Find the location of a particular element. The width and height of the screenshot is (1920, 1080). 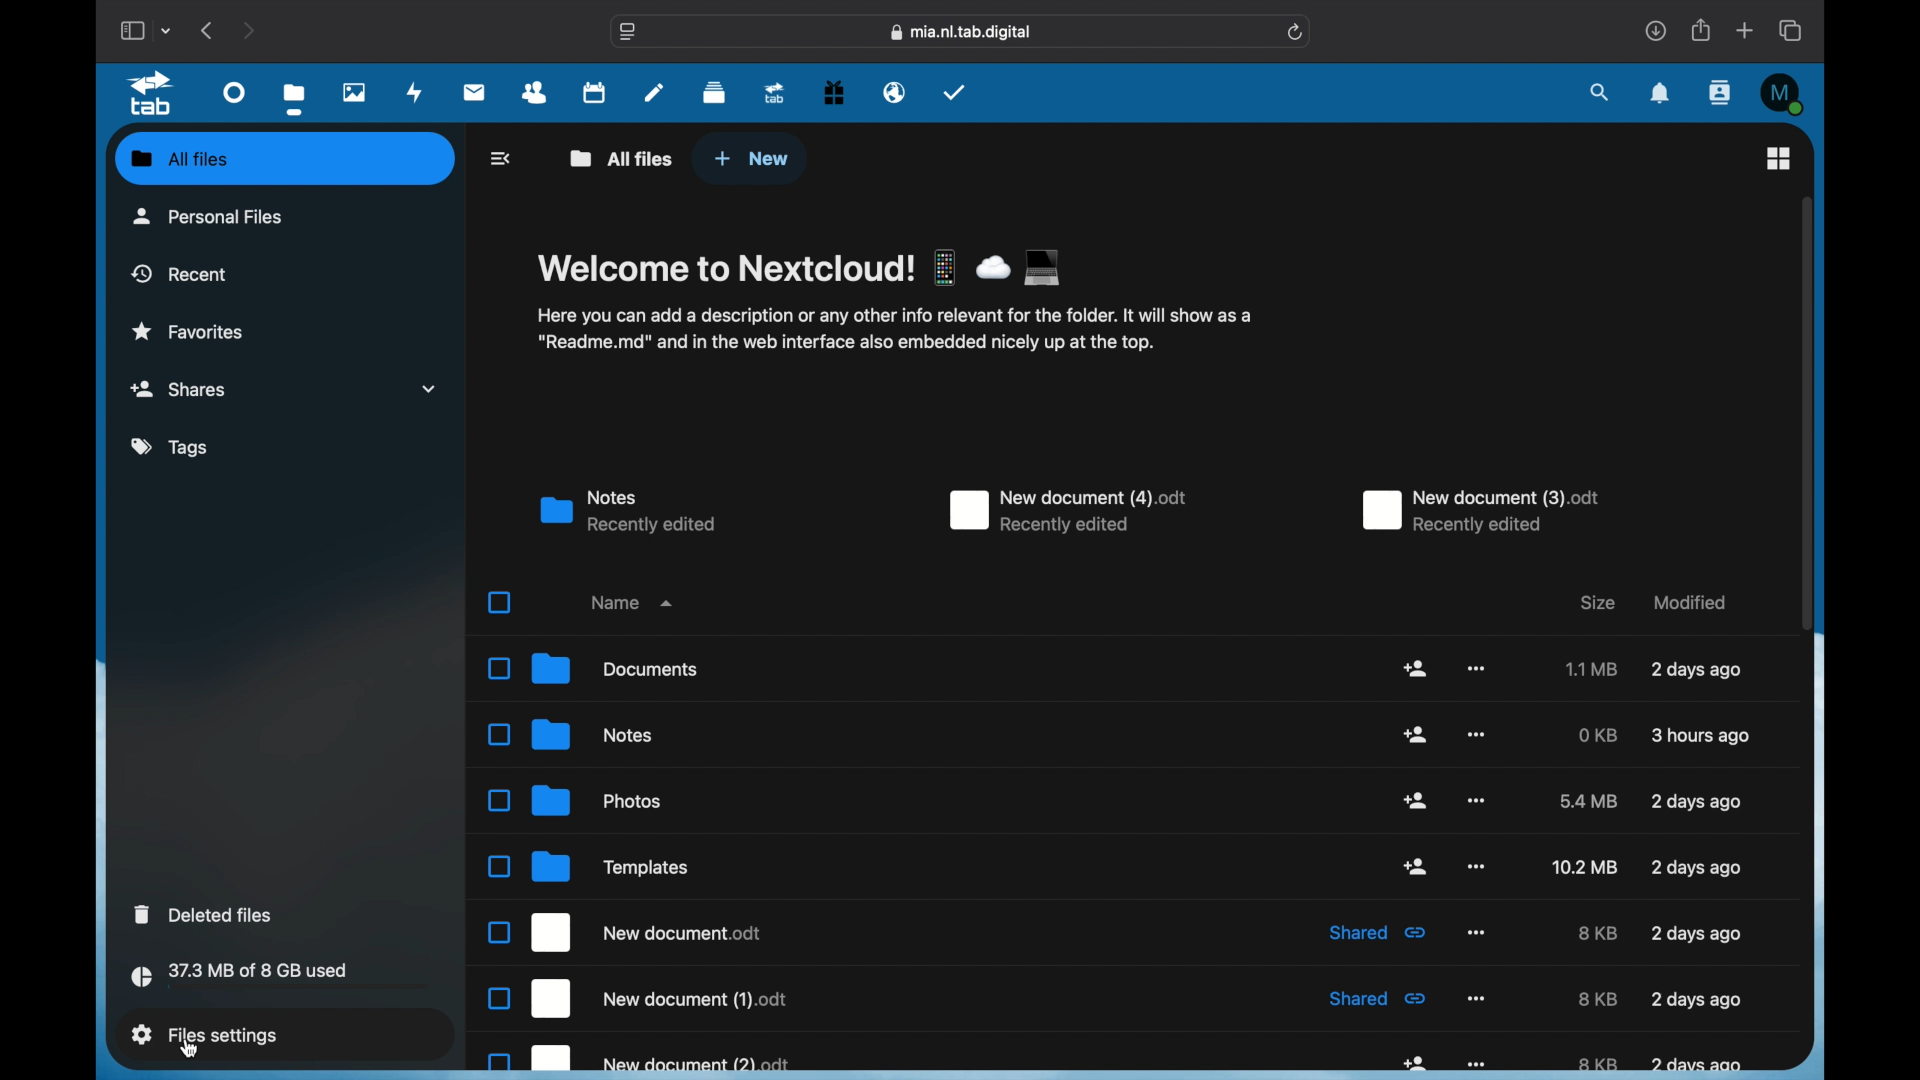

dashboard is located at coordinates (234, 93).